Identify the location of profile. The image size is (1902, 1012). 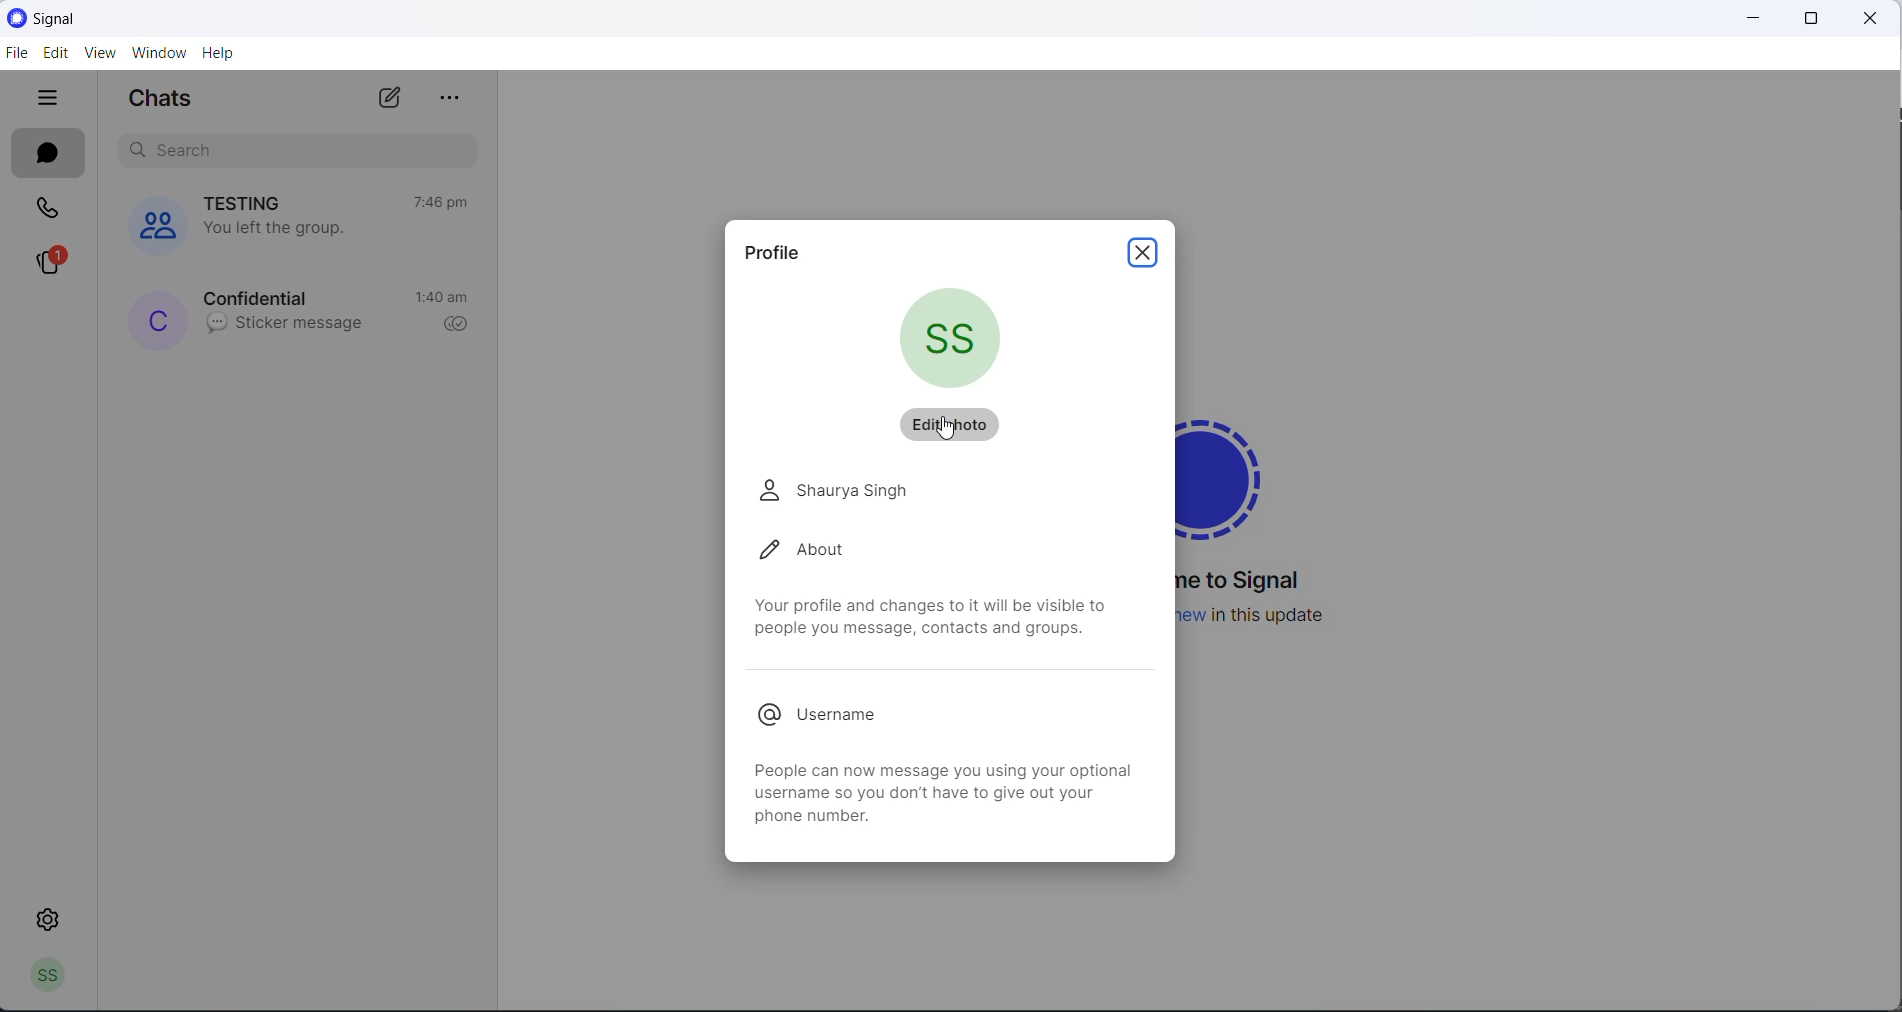
(42, 979).